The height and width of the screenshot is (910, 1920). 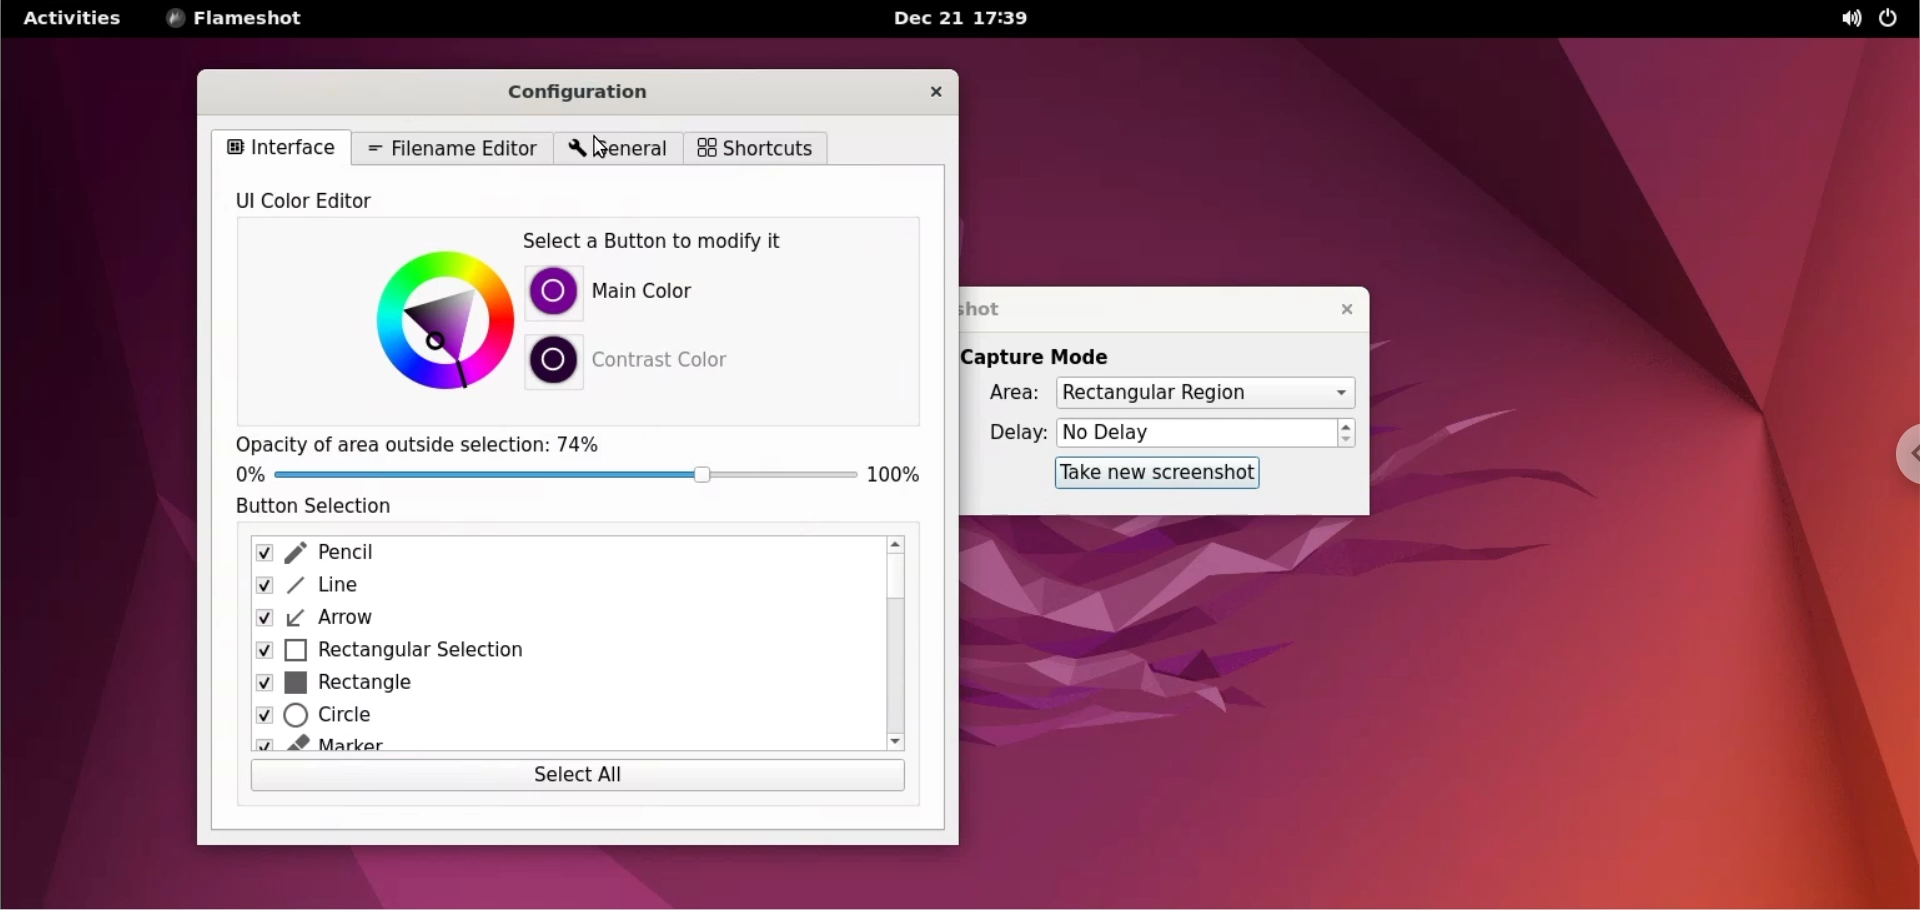 I want to click on rectangular selection checkbox, so click(x=563, y=650).